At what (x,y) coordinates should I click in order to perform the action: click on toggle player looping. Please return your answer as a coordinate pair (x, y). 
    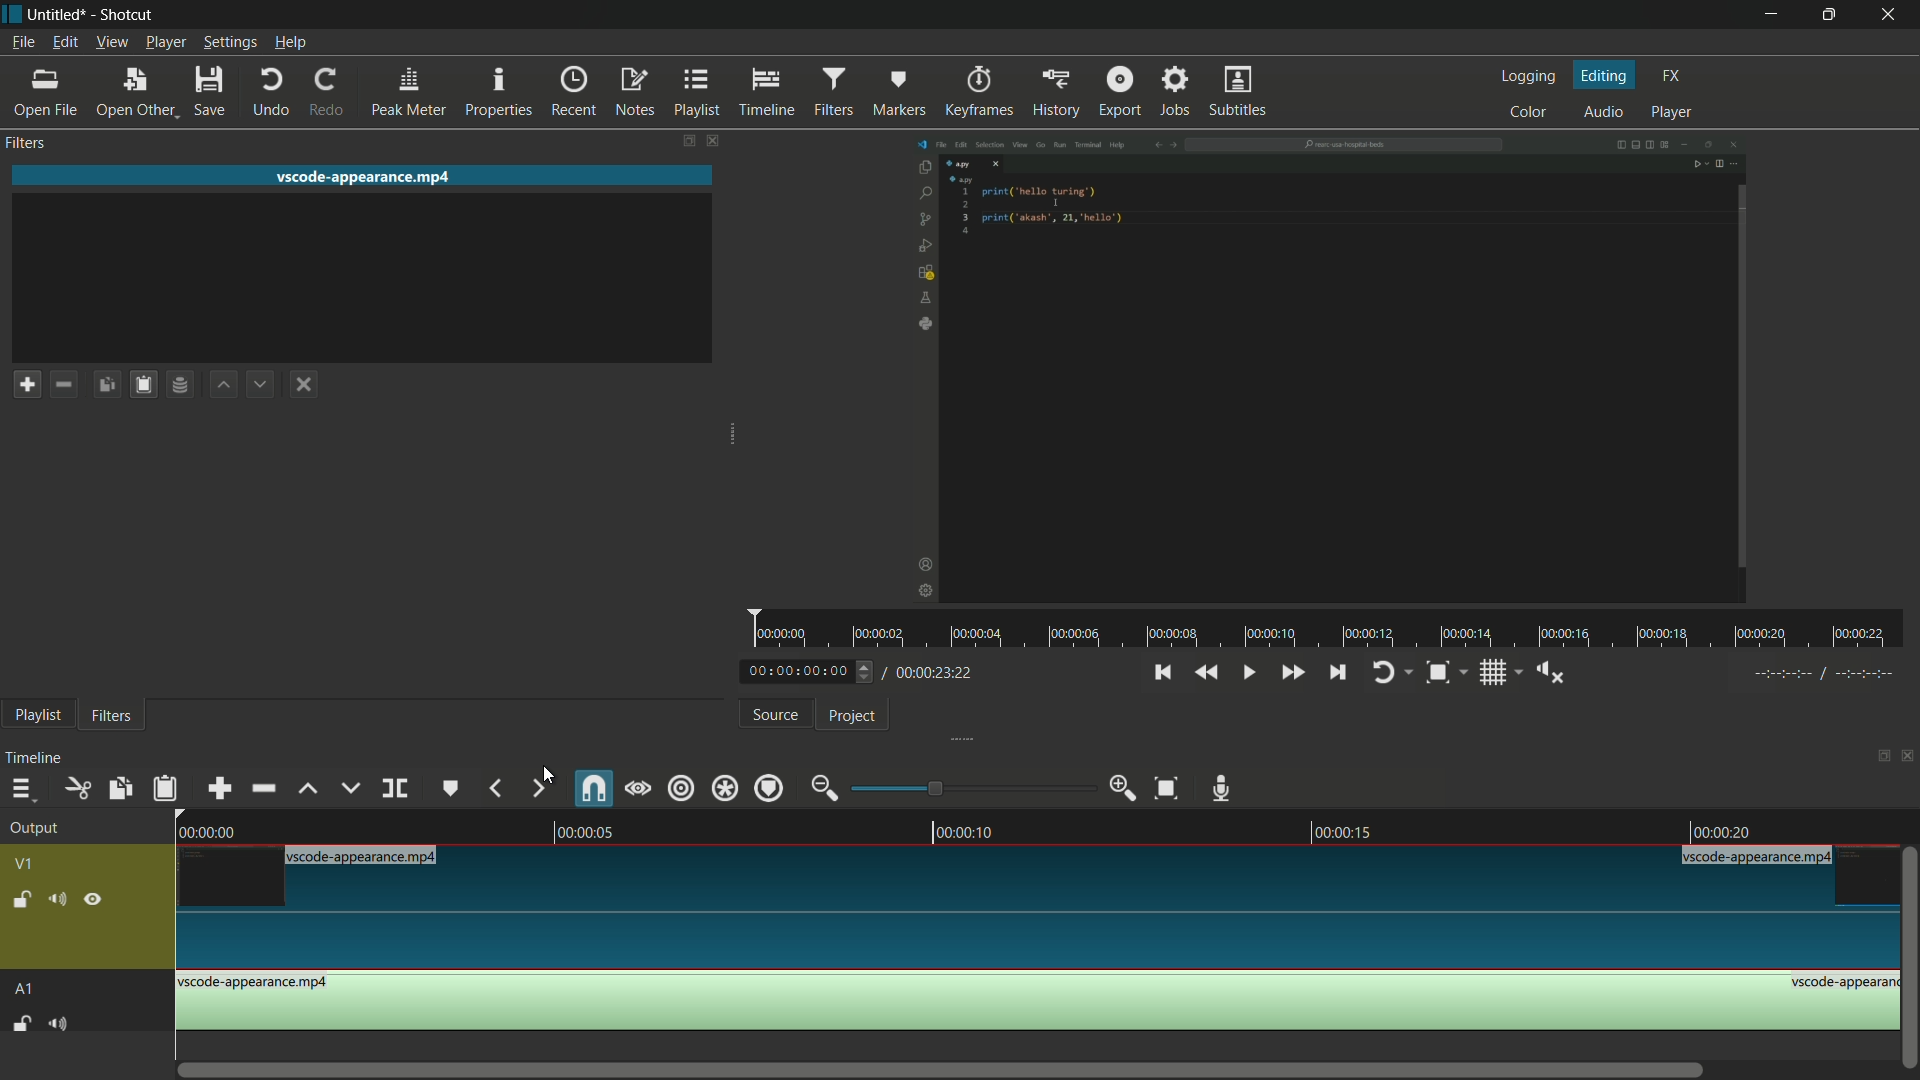
    Looking at the image, I should click on (1387, 672).